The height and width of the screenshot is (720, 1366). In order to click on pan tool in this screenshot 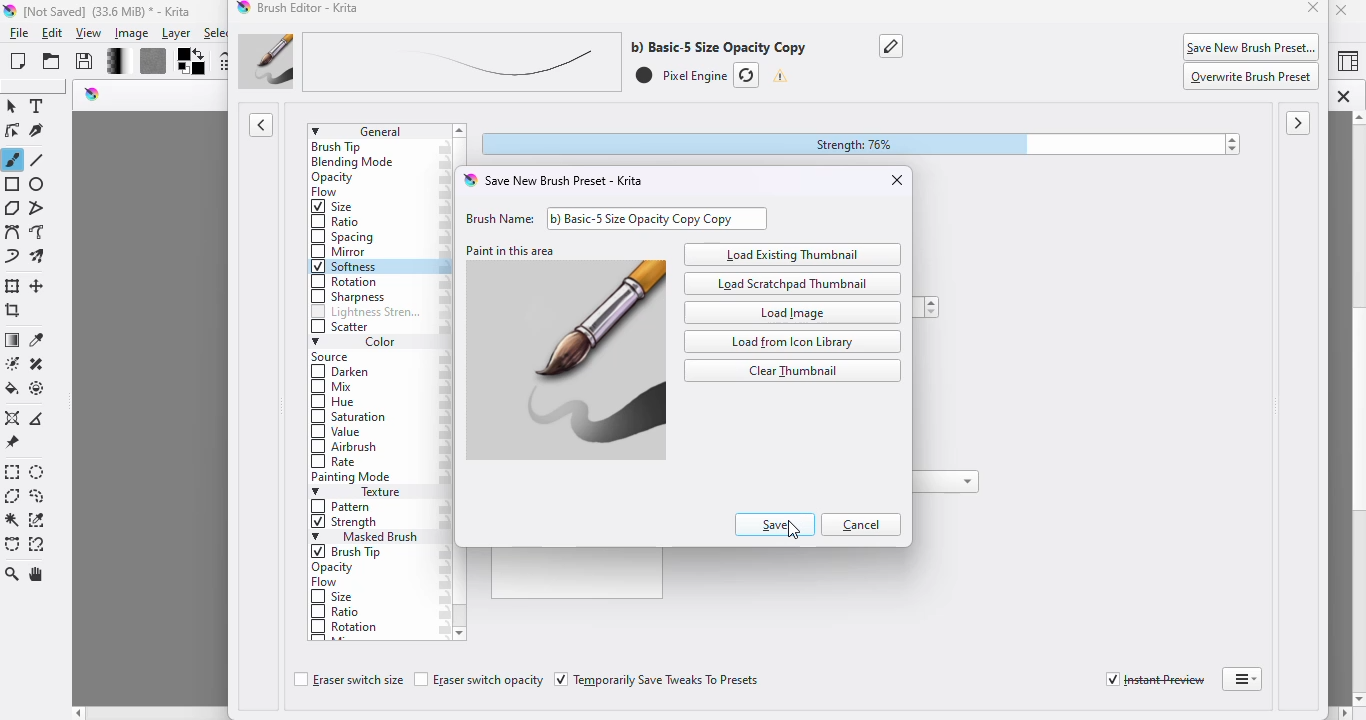, I will do `click(39, 575)`.